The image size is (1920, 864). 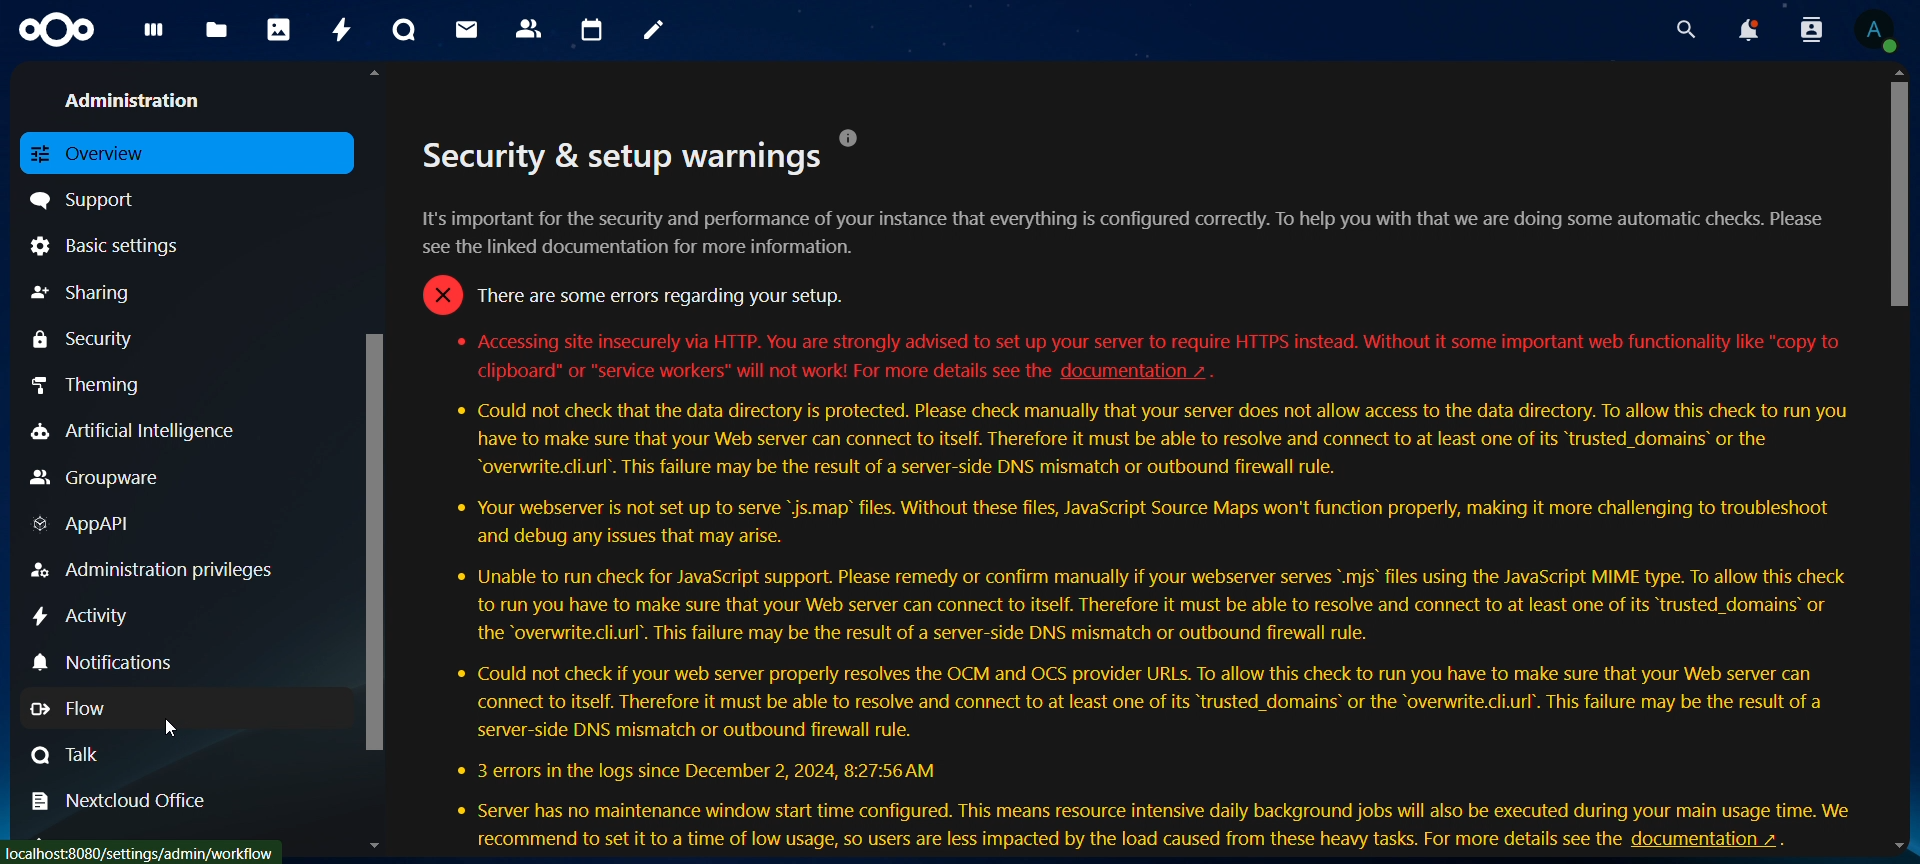 I want to click on scrollbar, so click(x=378, y=535).